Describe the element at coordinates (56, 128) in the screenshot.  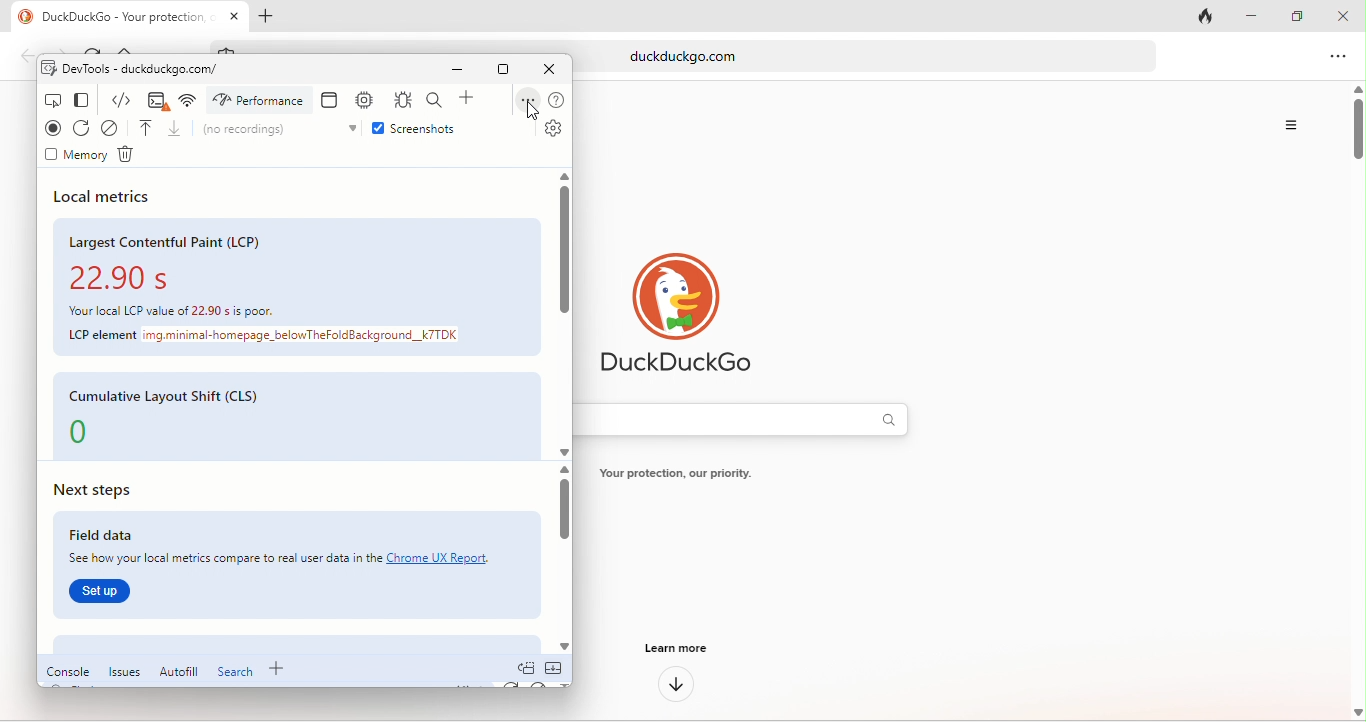
I see `record` at that location.